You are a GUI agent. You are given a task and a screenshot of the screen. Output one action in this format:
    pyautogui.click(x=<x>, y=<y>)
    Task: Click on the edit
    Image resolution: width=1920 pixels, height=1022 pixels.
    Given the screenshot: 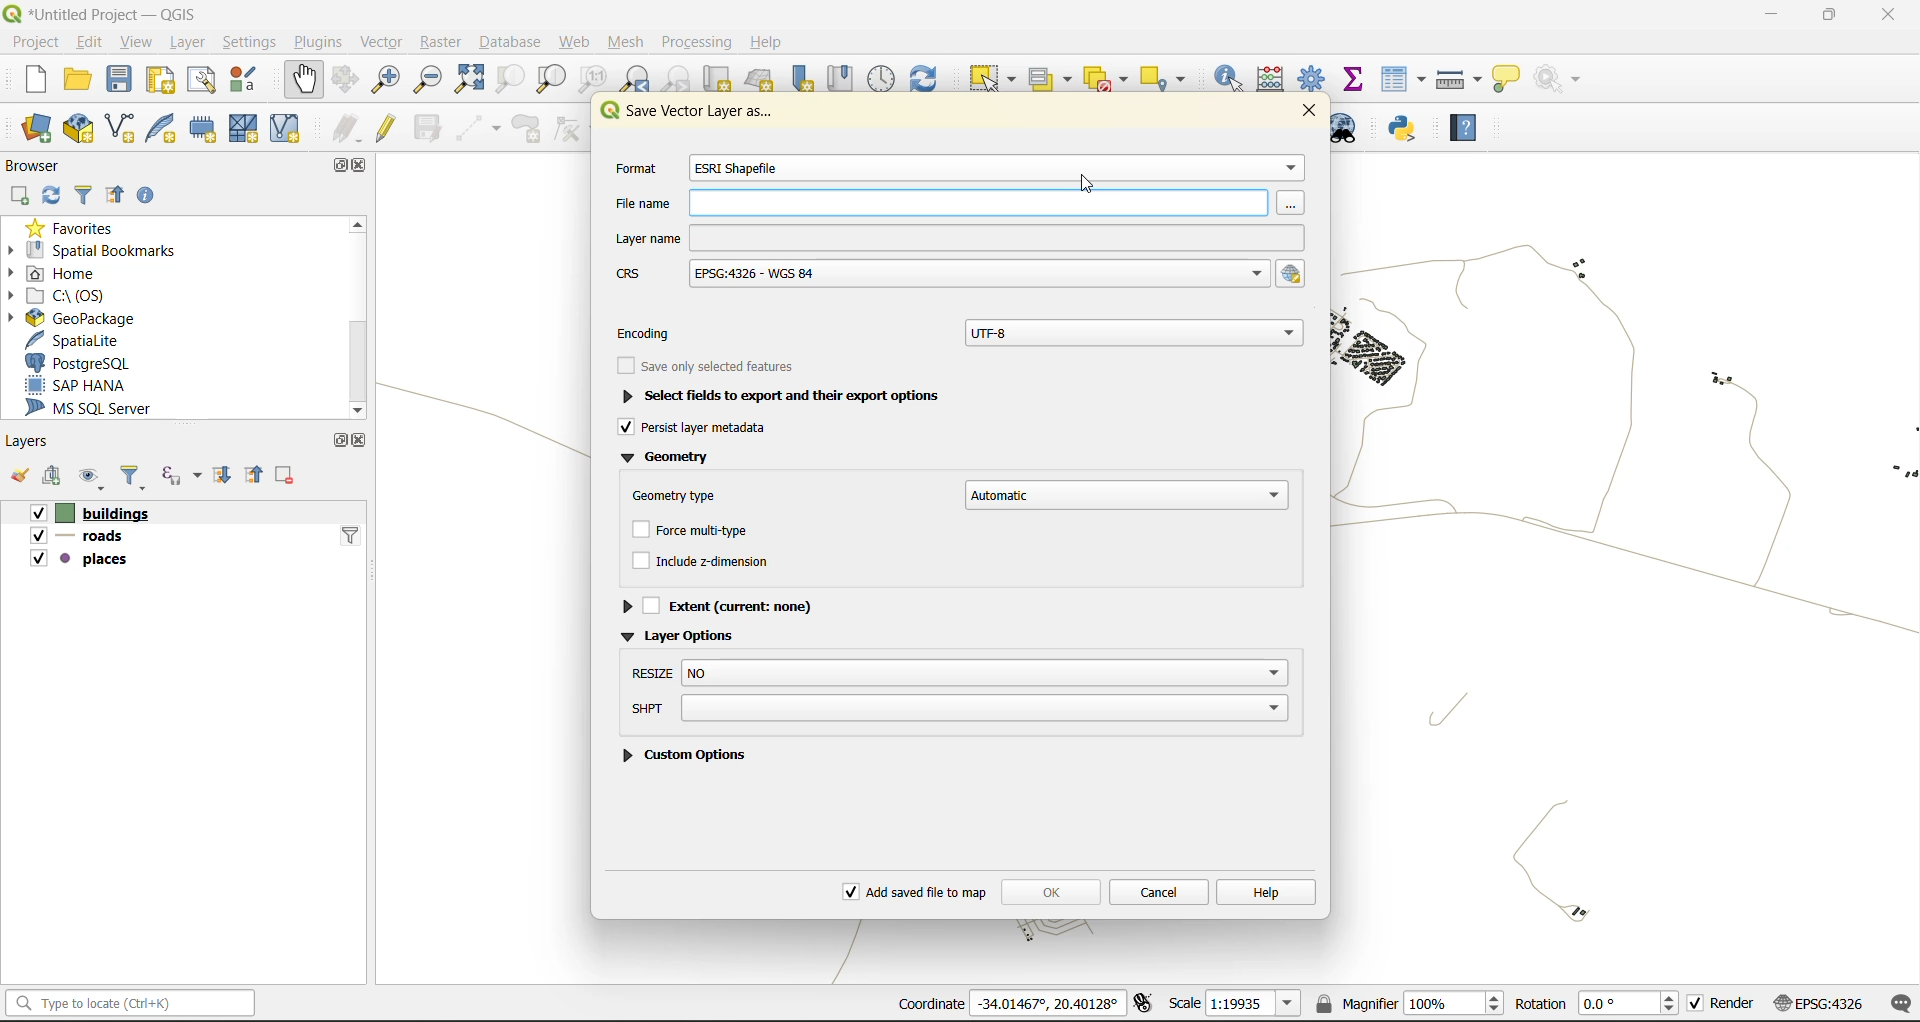 What is the action you would take?
    pyautogui.click(x=89, y=41)
    